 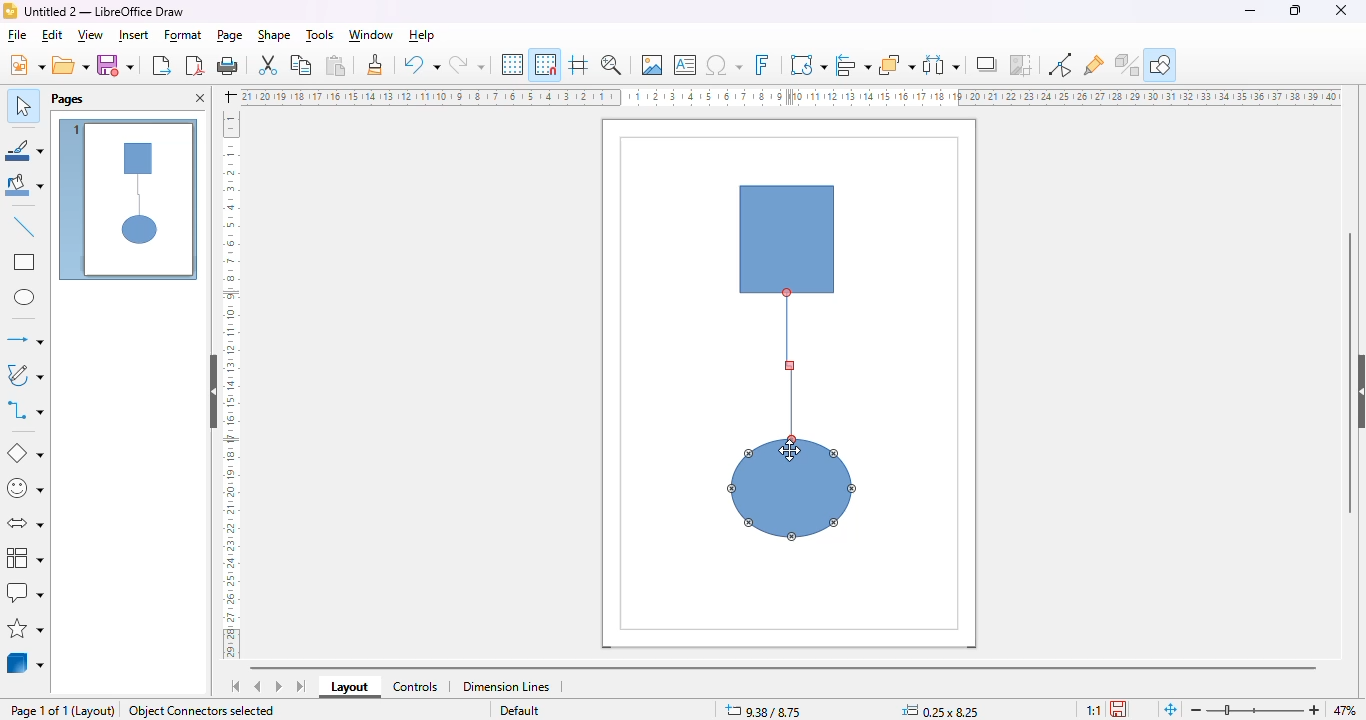 What do you see at coordinates (762, 64) in the screenshot?
I see `insert fontwork text` at bounding box center [762, 64].